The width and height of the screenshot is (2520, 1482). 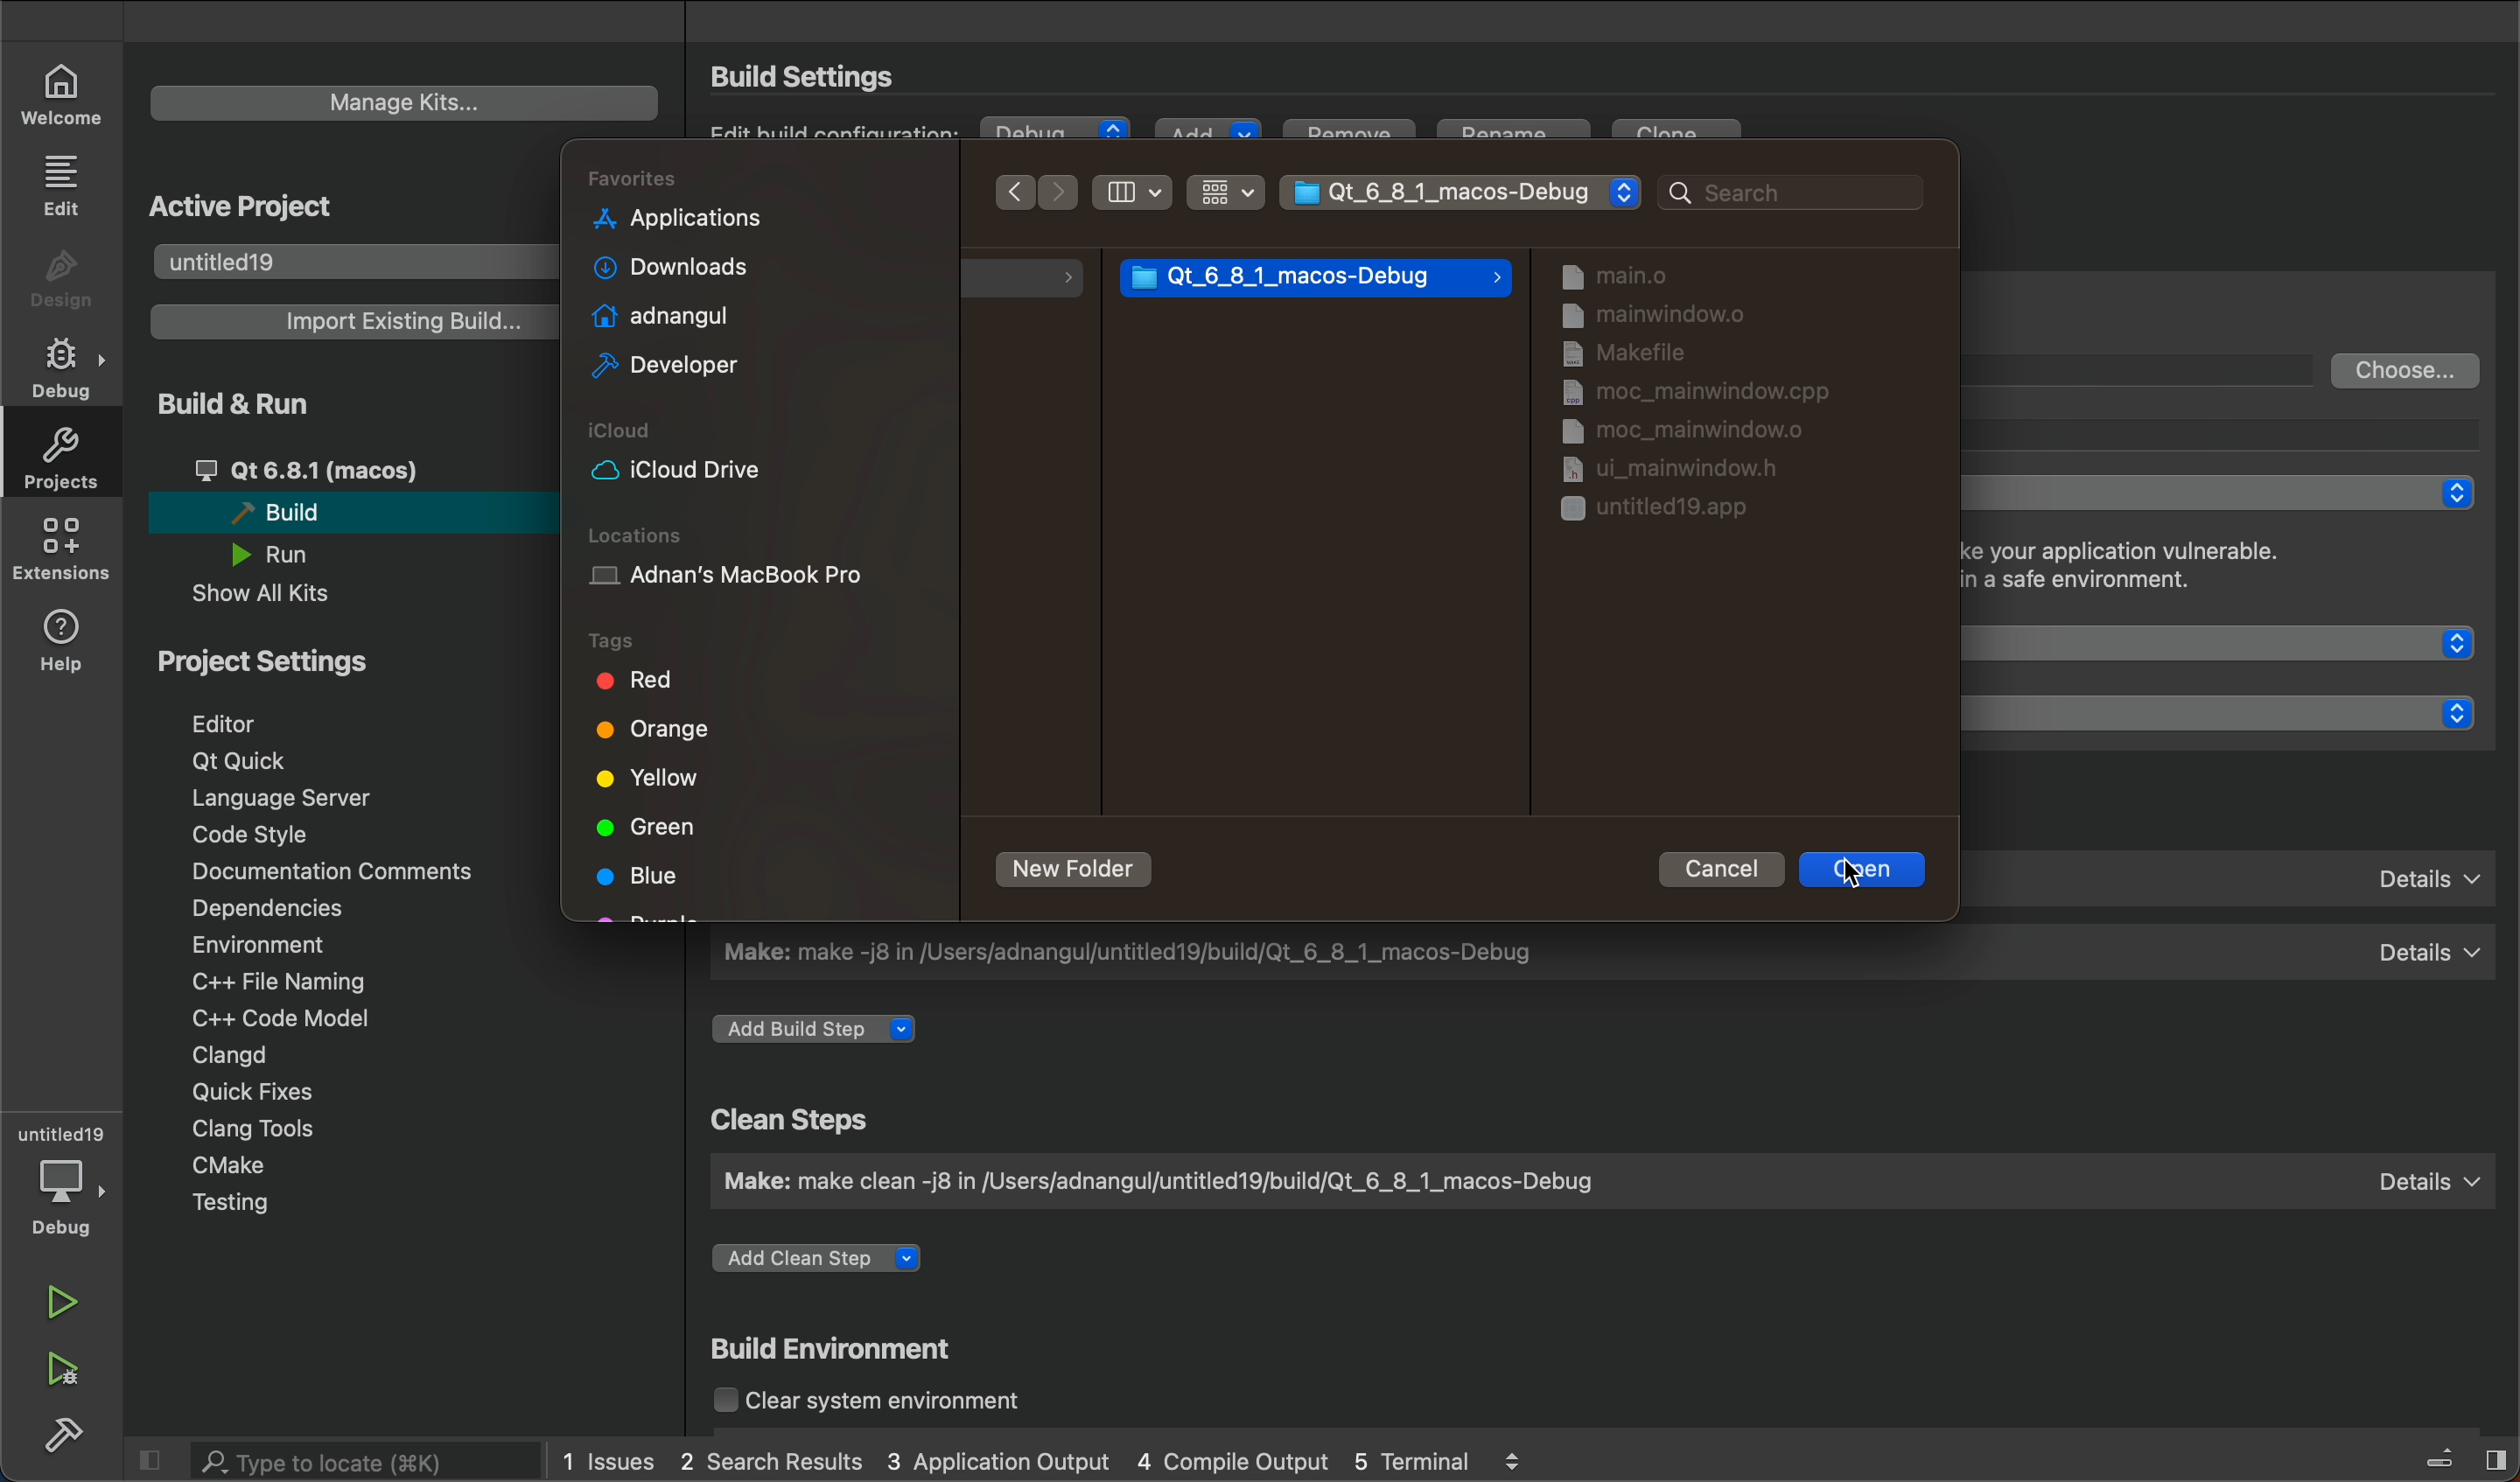 What do you see at coordinates (755, 562) in the screenshot?
I see `location` at bounding box center [755, 562].